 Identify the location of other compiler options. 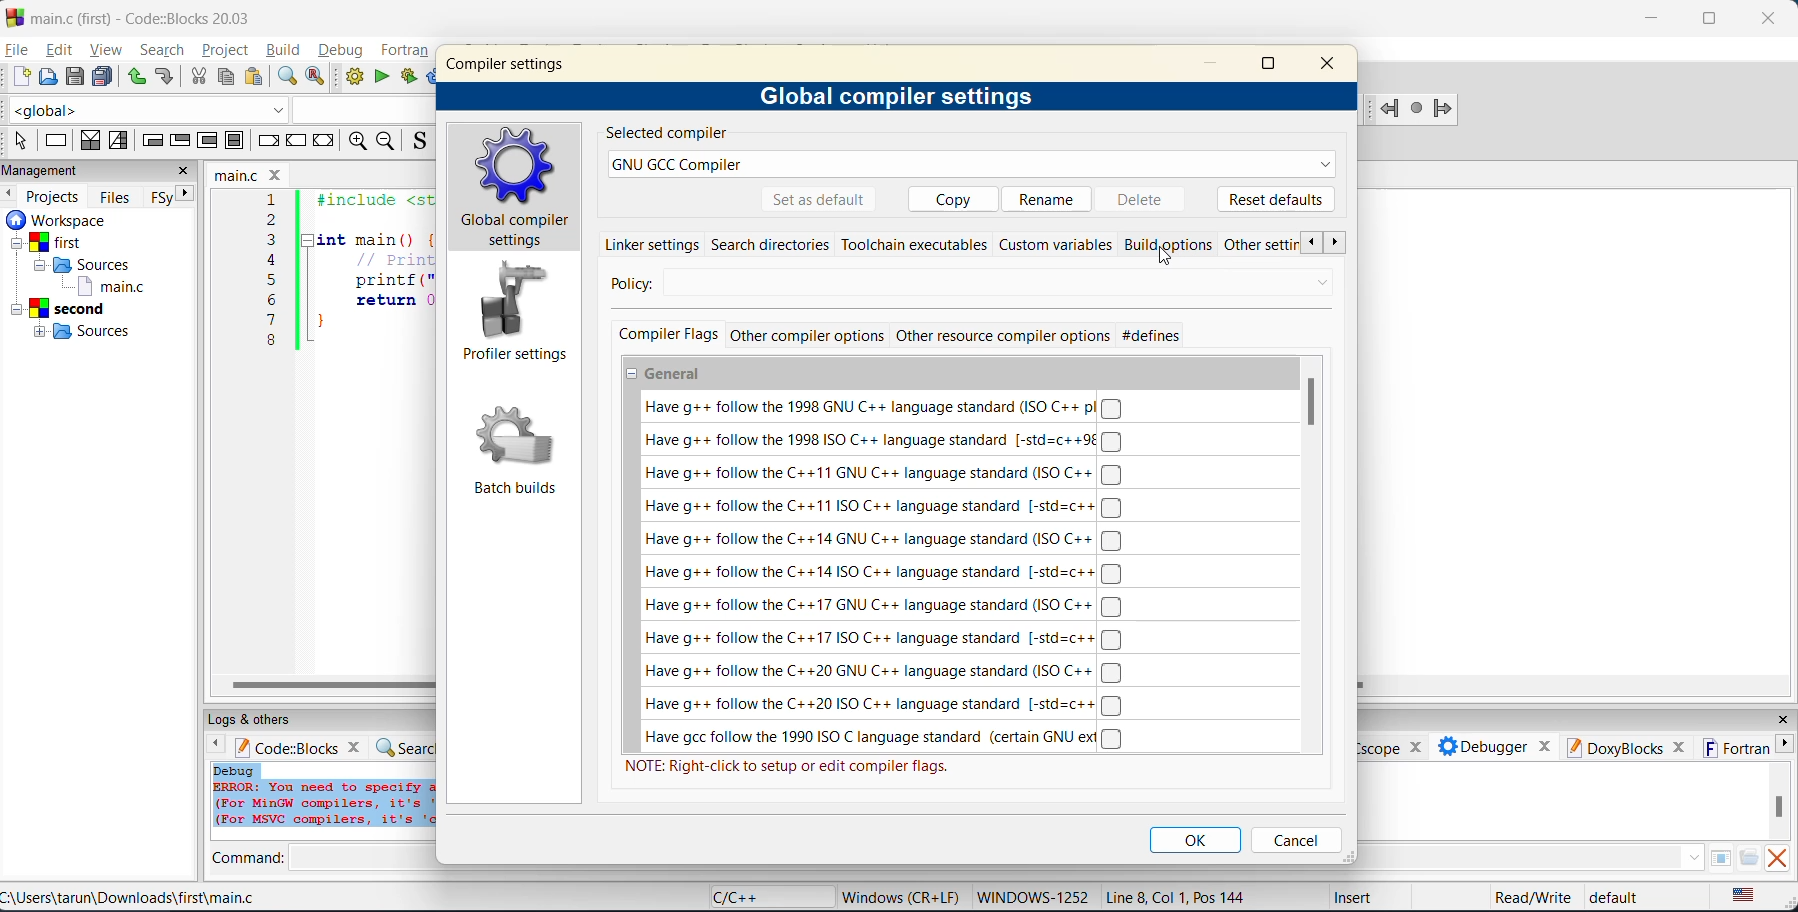
(806, 336).